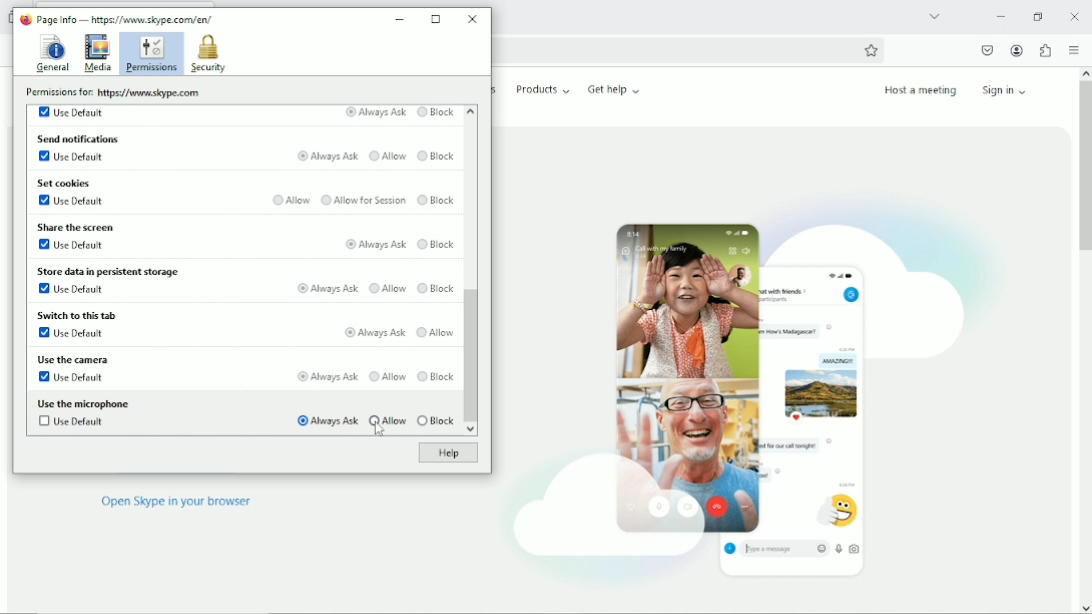 Image resolution: width=1092 pixels, height=614 pixels. Describe the element at coordinates (76, 316) in the screenshot. I see `Switch to this tab` at that location.